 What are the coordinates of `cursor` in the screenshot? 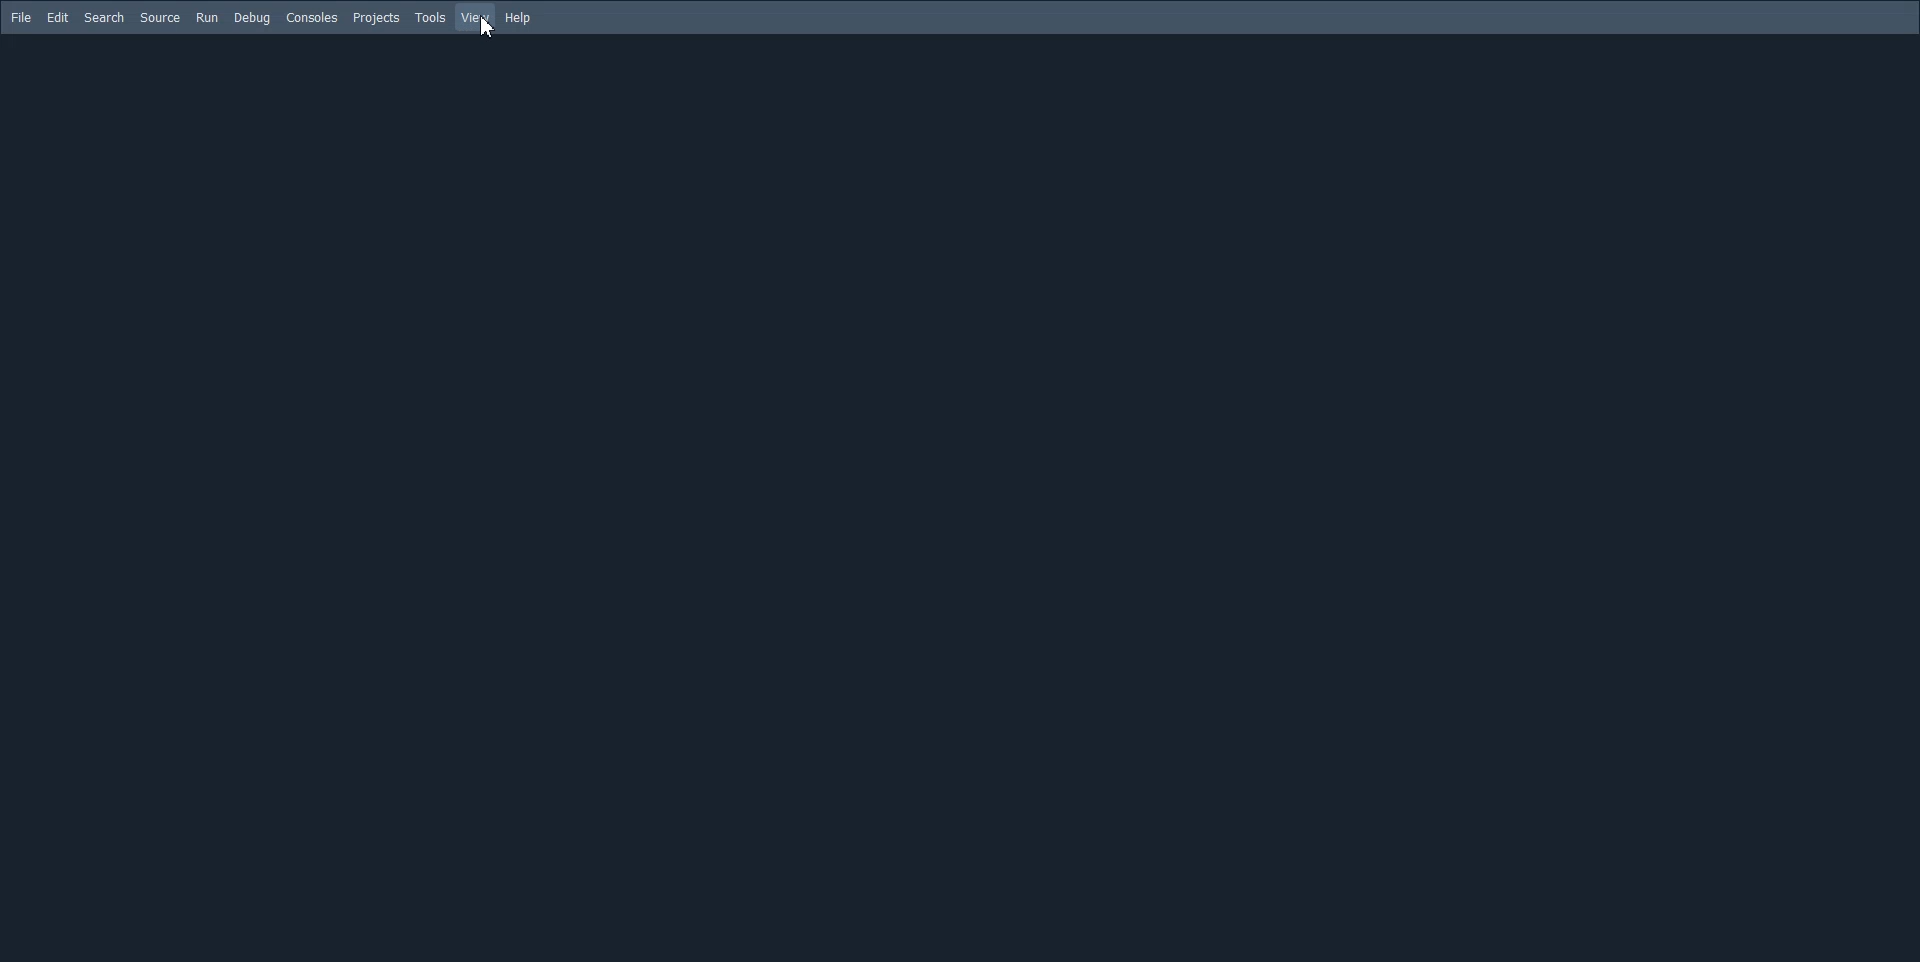 It's located at (479, 30).